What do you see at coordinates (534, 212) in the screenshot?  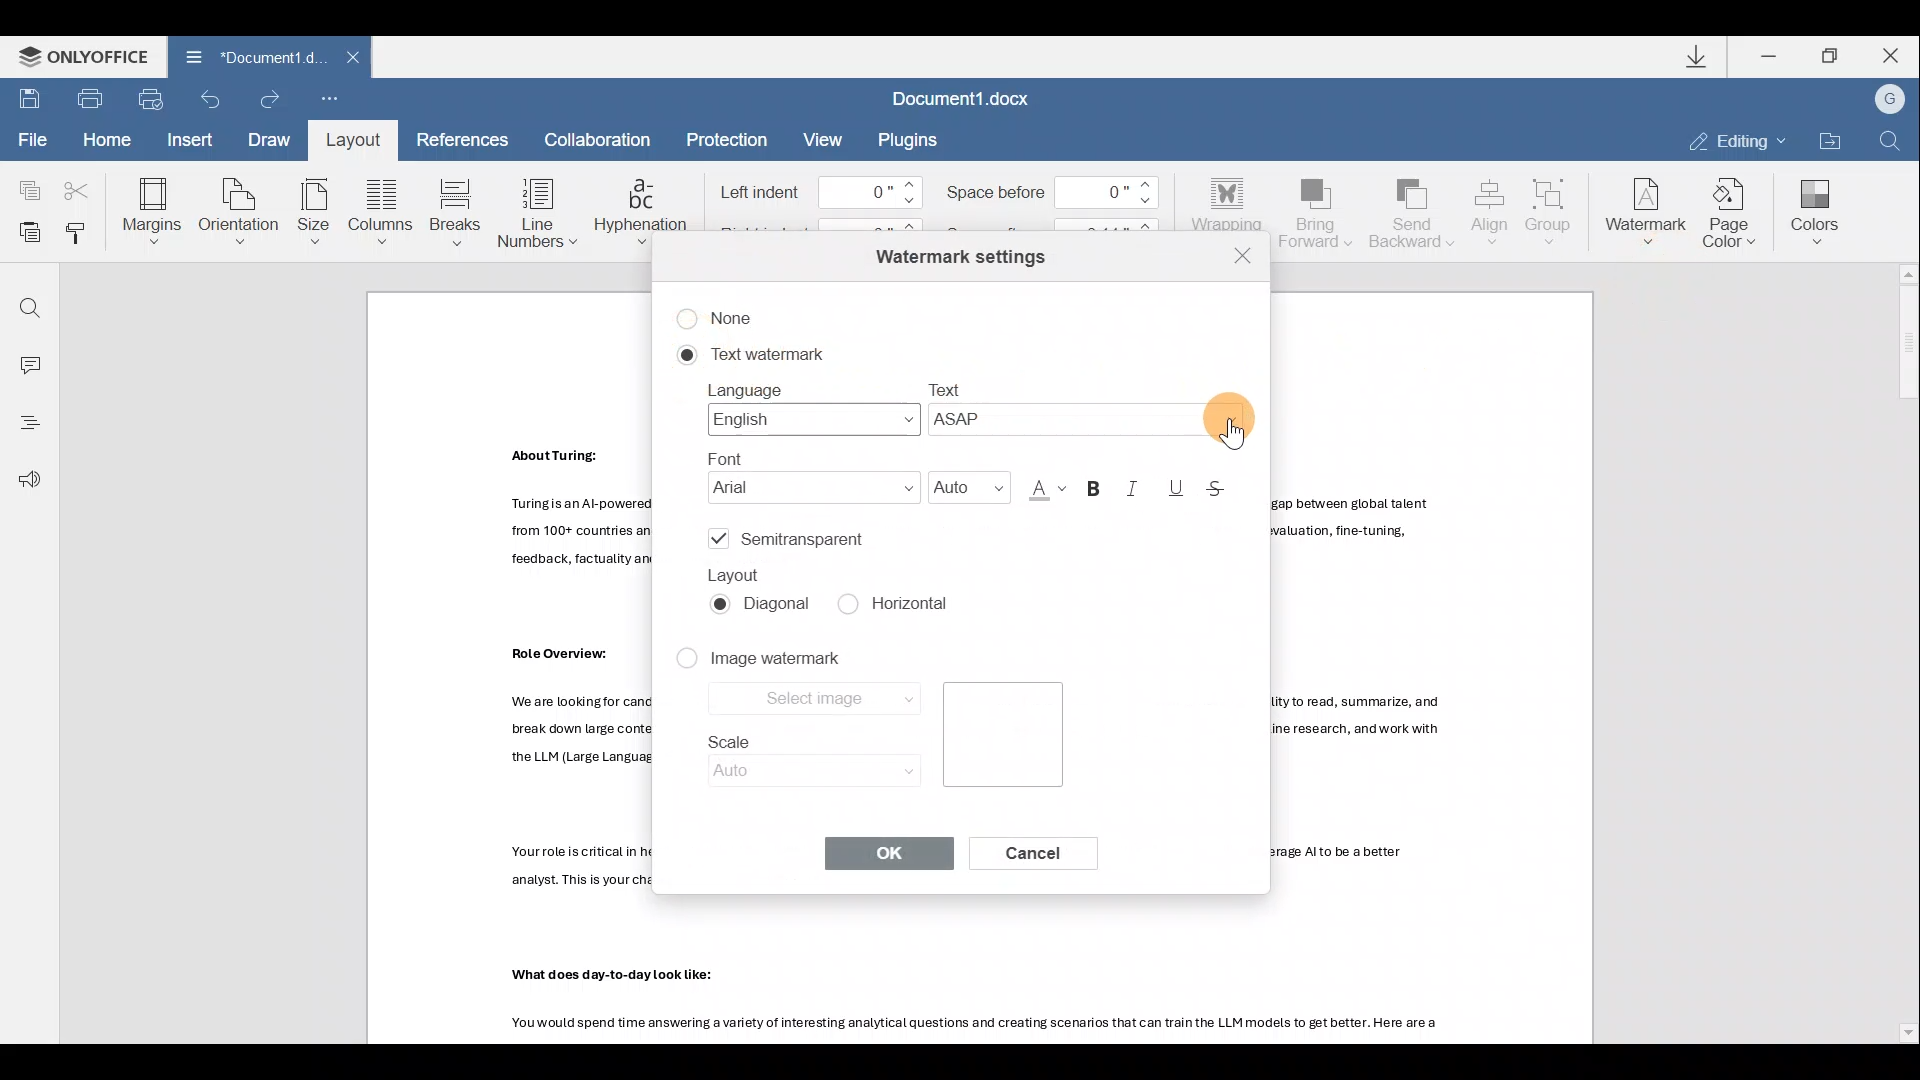 I see `Line numbers` at bounding box center [534, 212].